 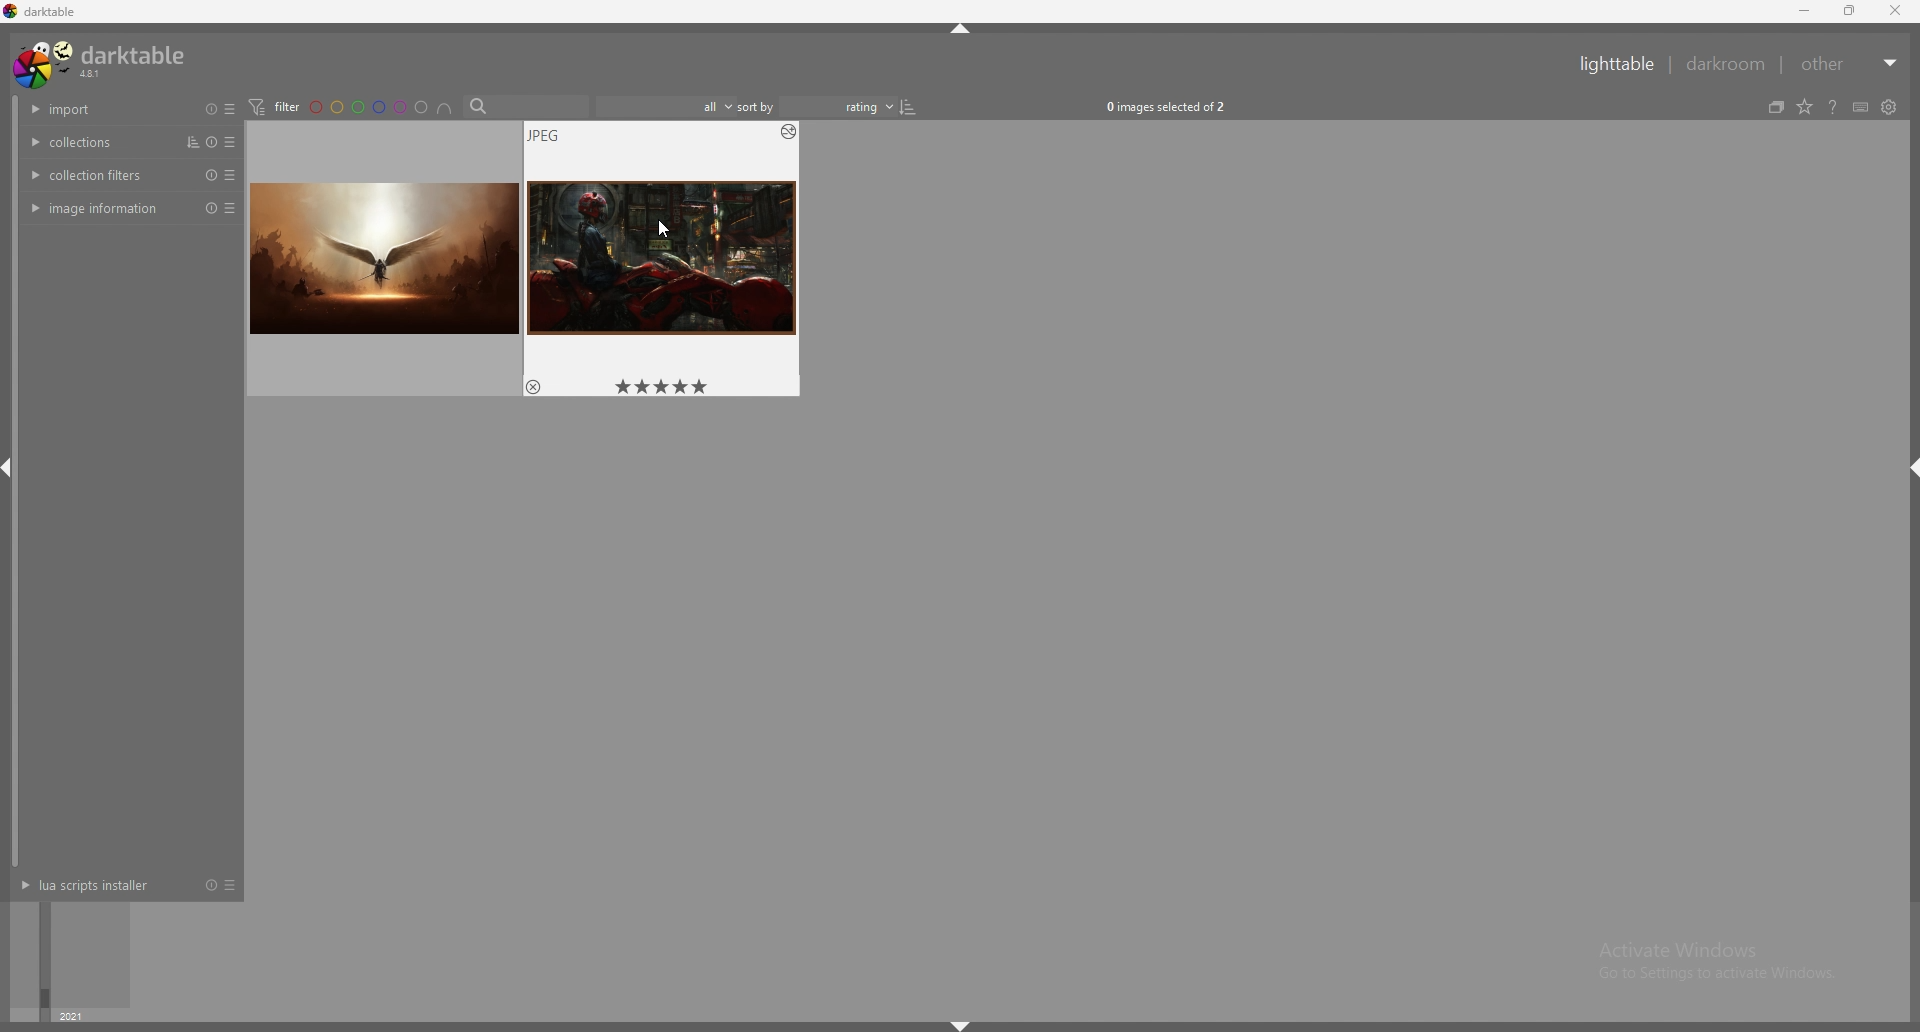 What do you see at coordinates (1776, 108) in the screenshot?
I see `collapse grouped images` at bounding box center [1776, 108].